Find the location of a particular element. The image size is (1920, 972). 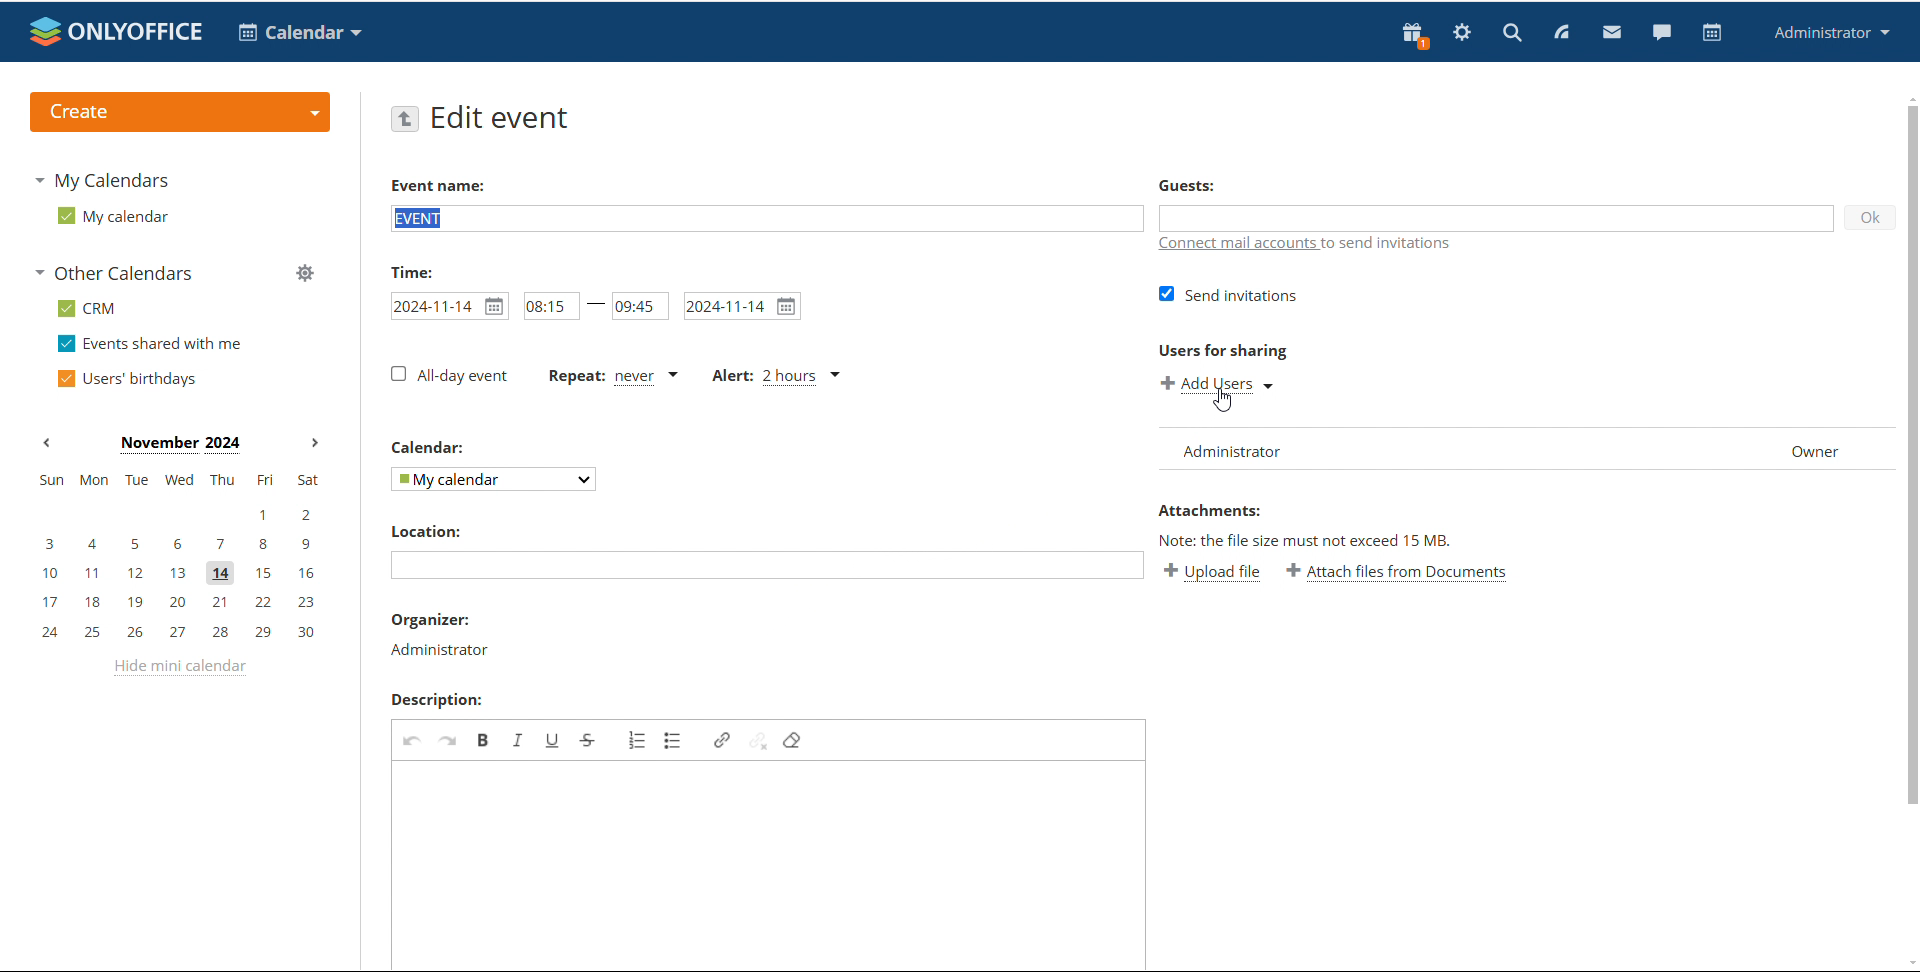

event repetition is located at coordinates (609, 376).